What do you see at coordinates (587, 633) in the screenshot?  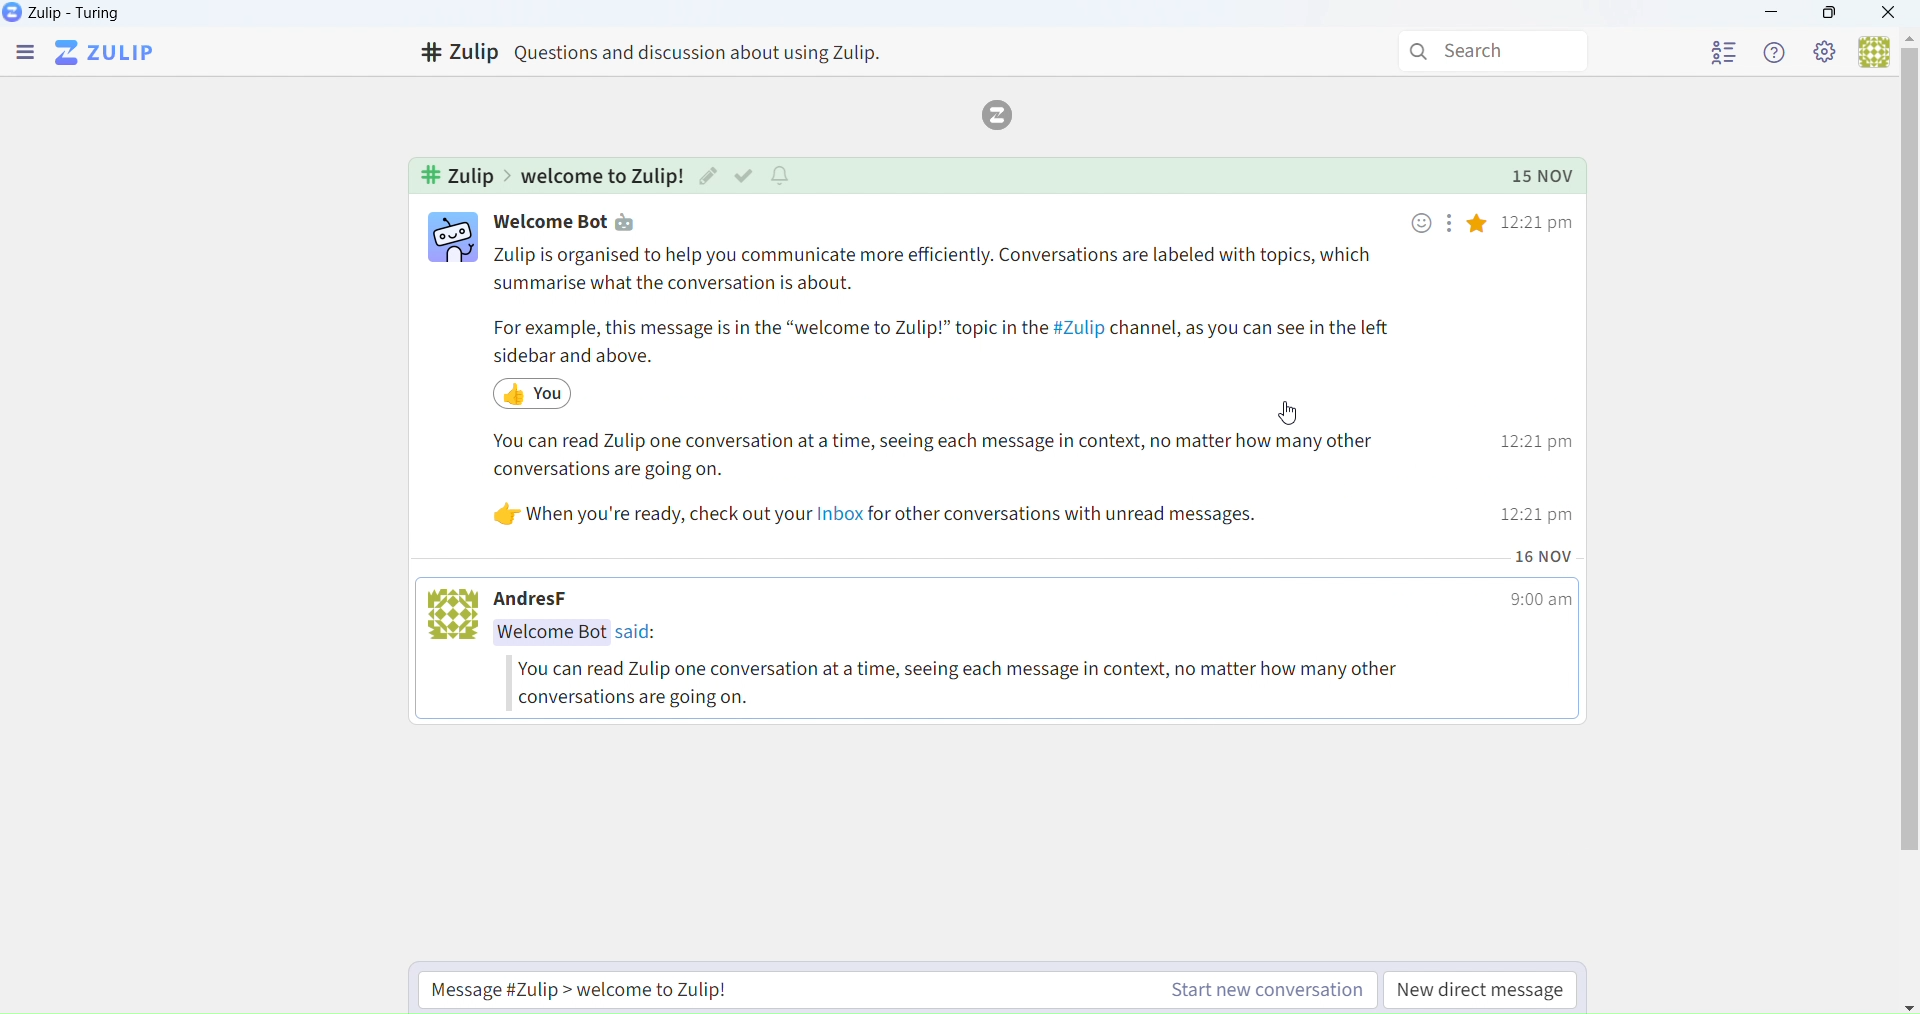 I see ` Welcome Bot said:` at bounding box center [587, 633].